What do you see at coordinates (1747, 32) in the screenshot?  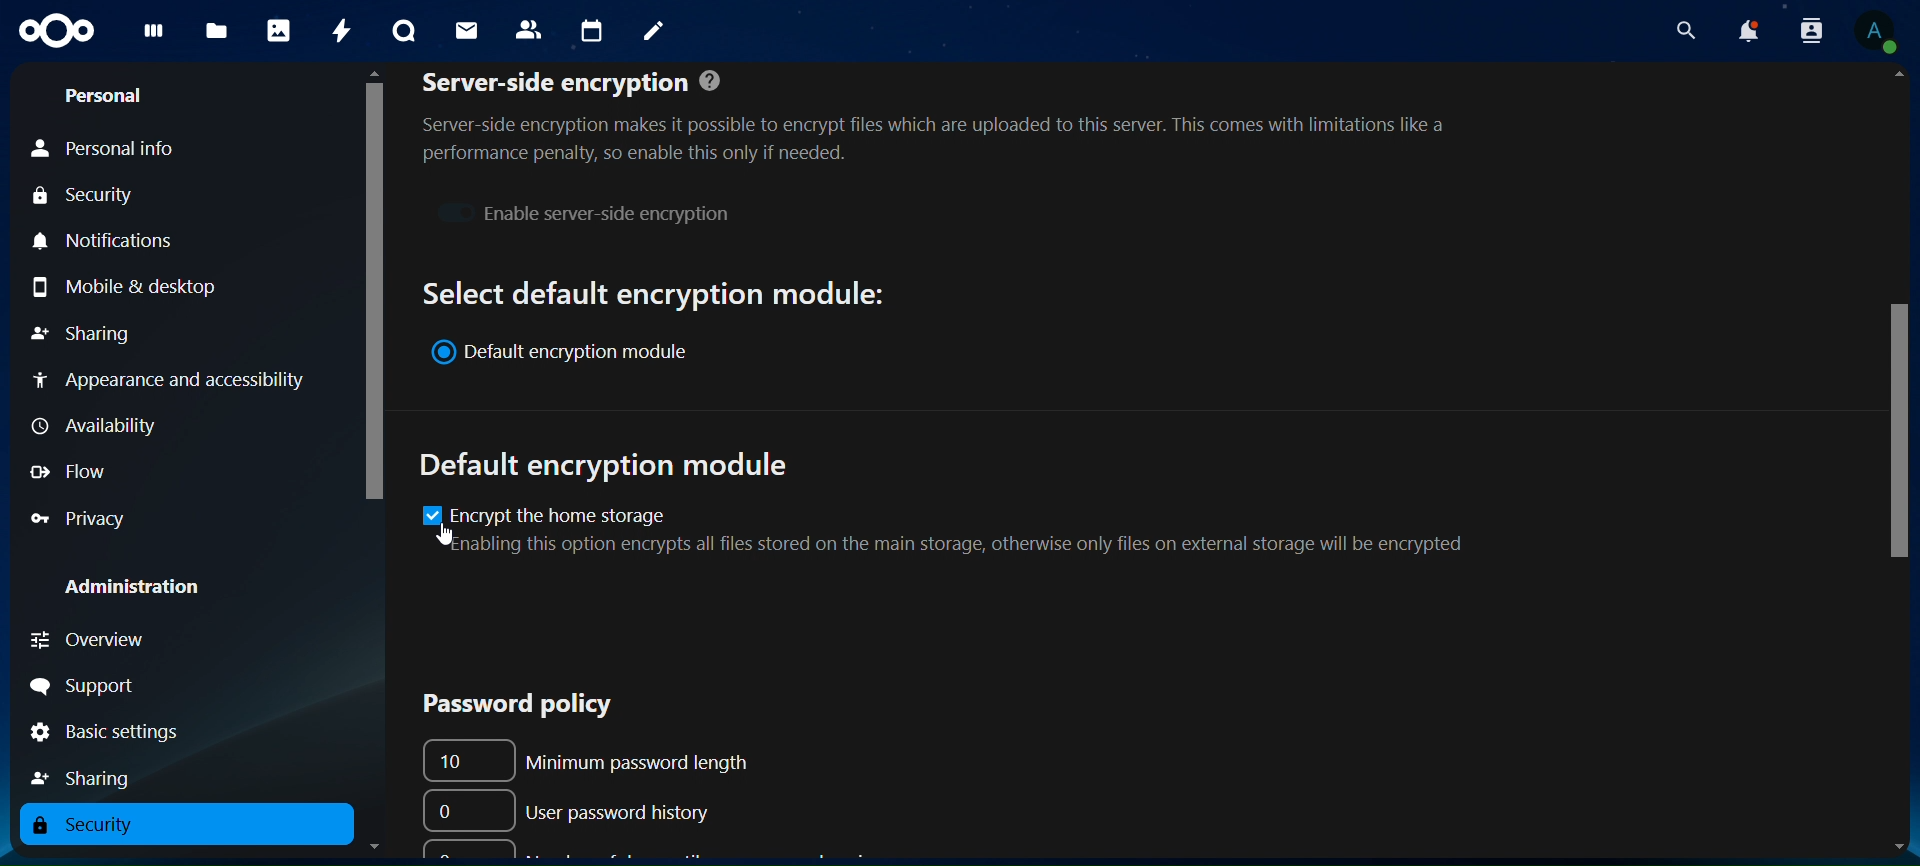 I see `notification` at bounding box center [1747, 32].